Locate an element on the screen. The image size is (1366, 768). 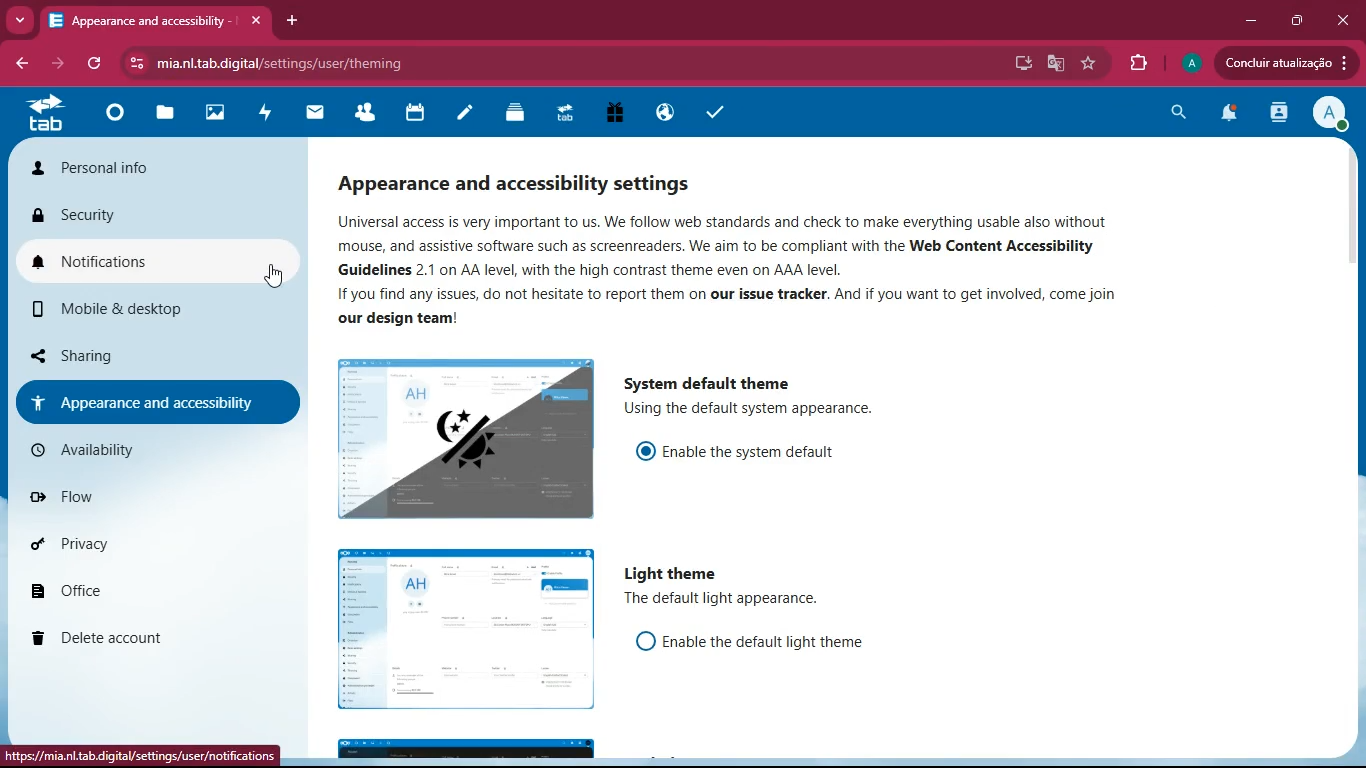
close tab is located at coordinates (254, 23).